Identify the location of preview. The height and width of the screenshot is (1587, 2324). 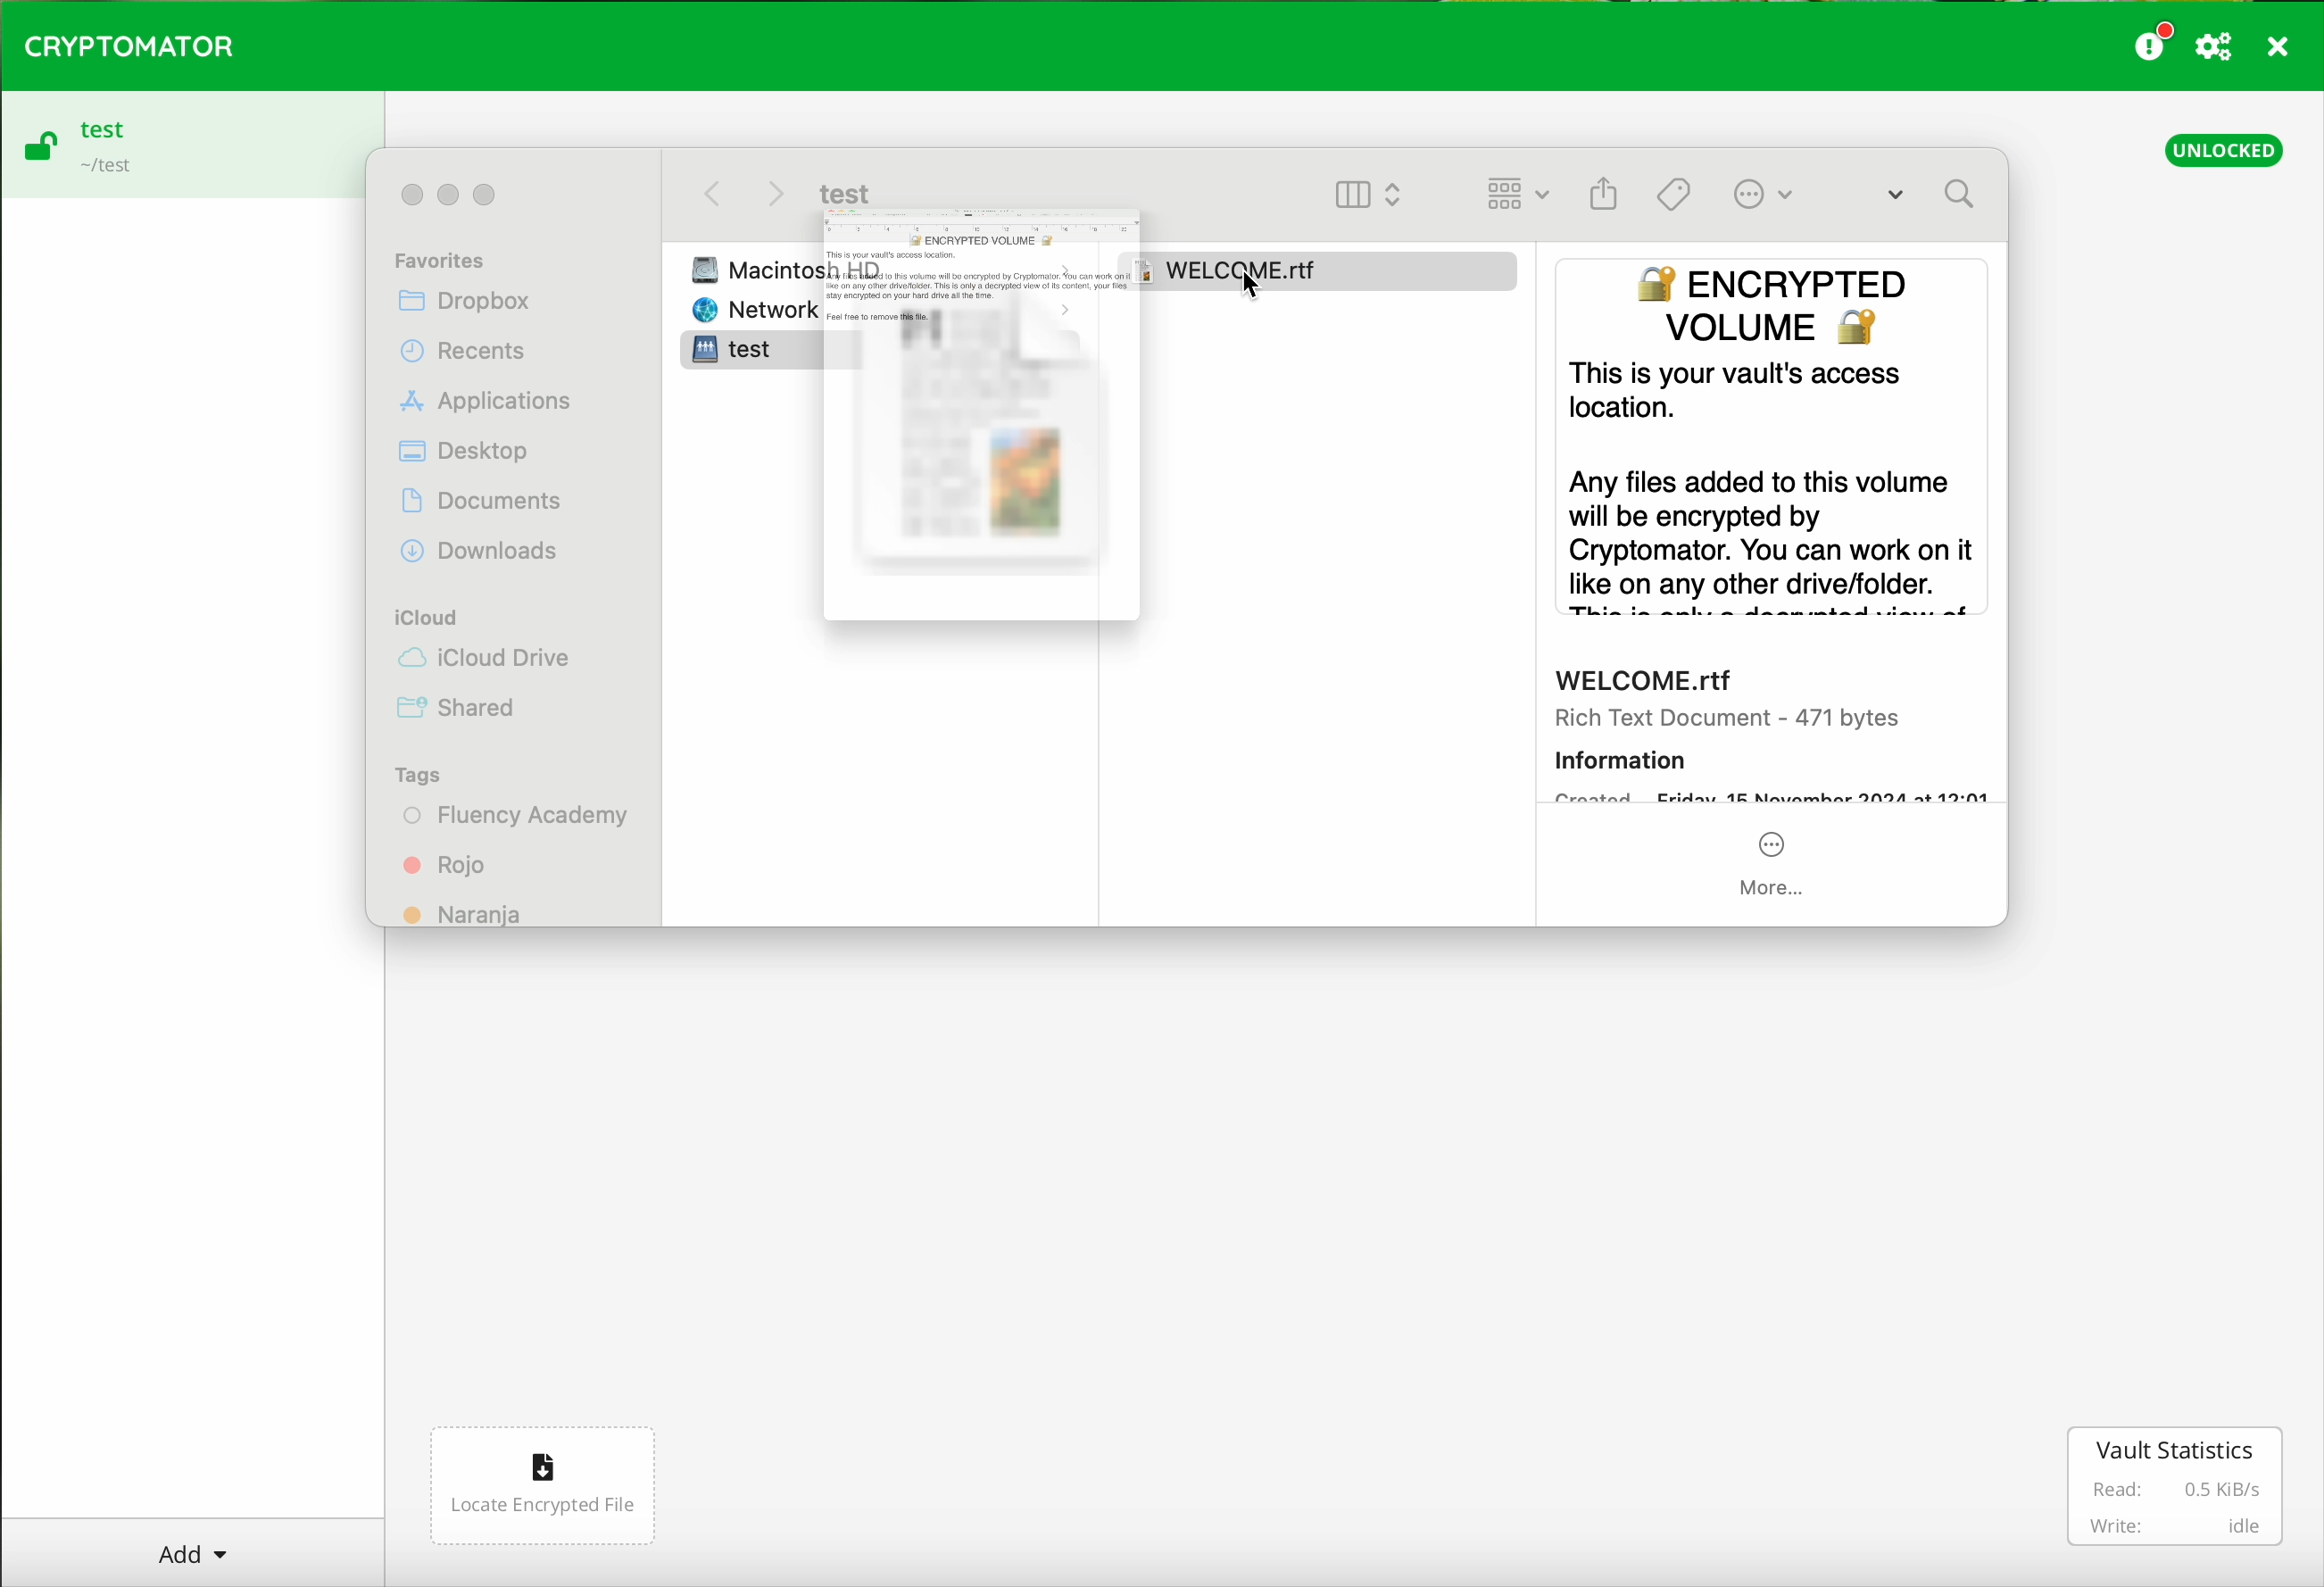
(1776, 586).